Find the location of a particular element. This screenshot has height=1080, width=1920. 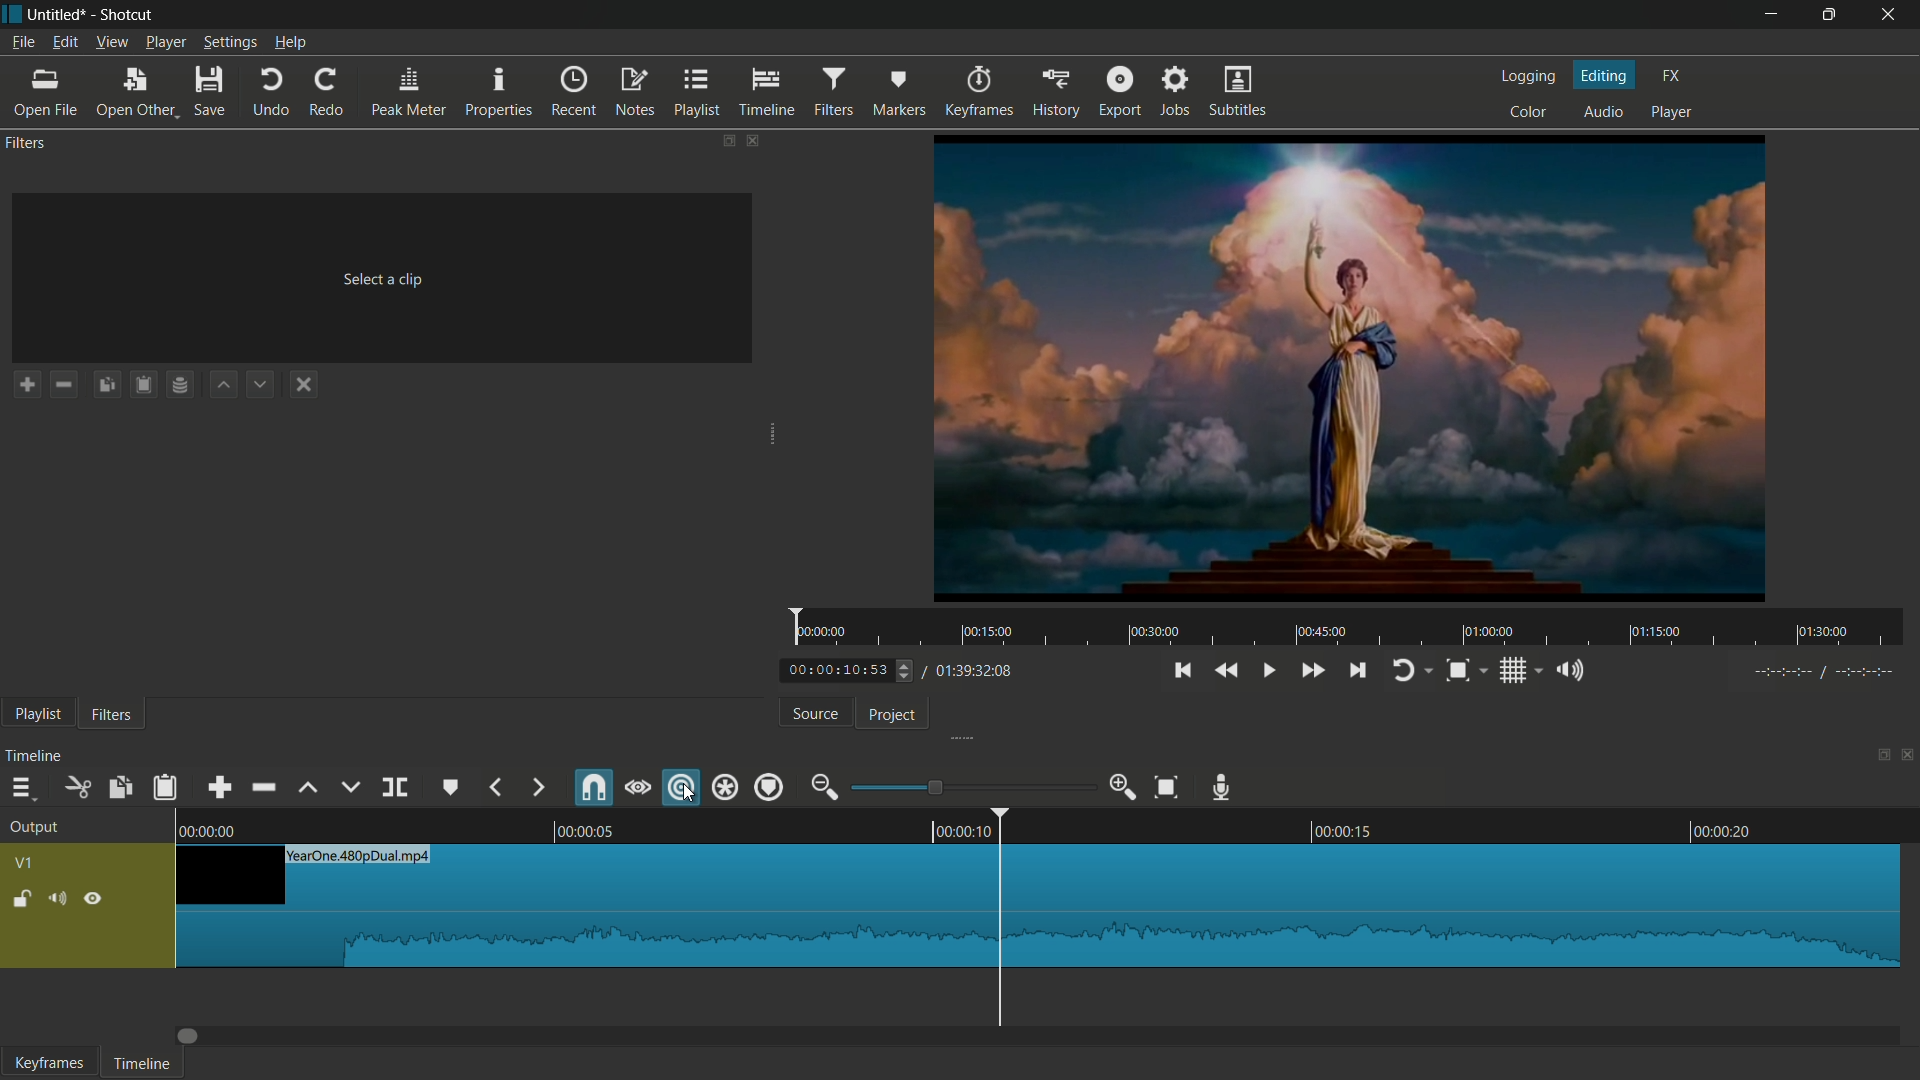

quickly play forward is located at coordinates (1315, 671).